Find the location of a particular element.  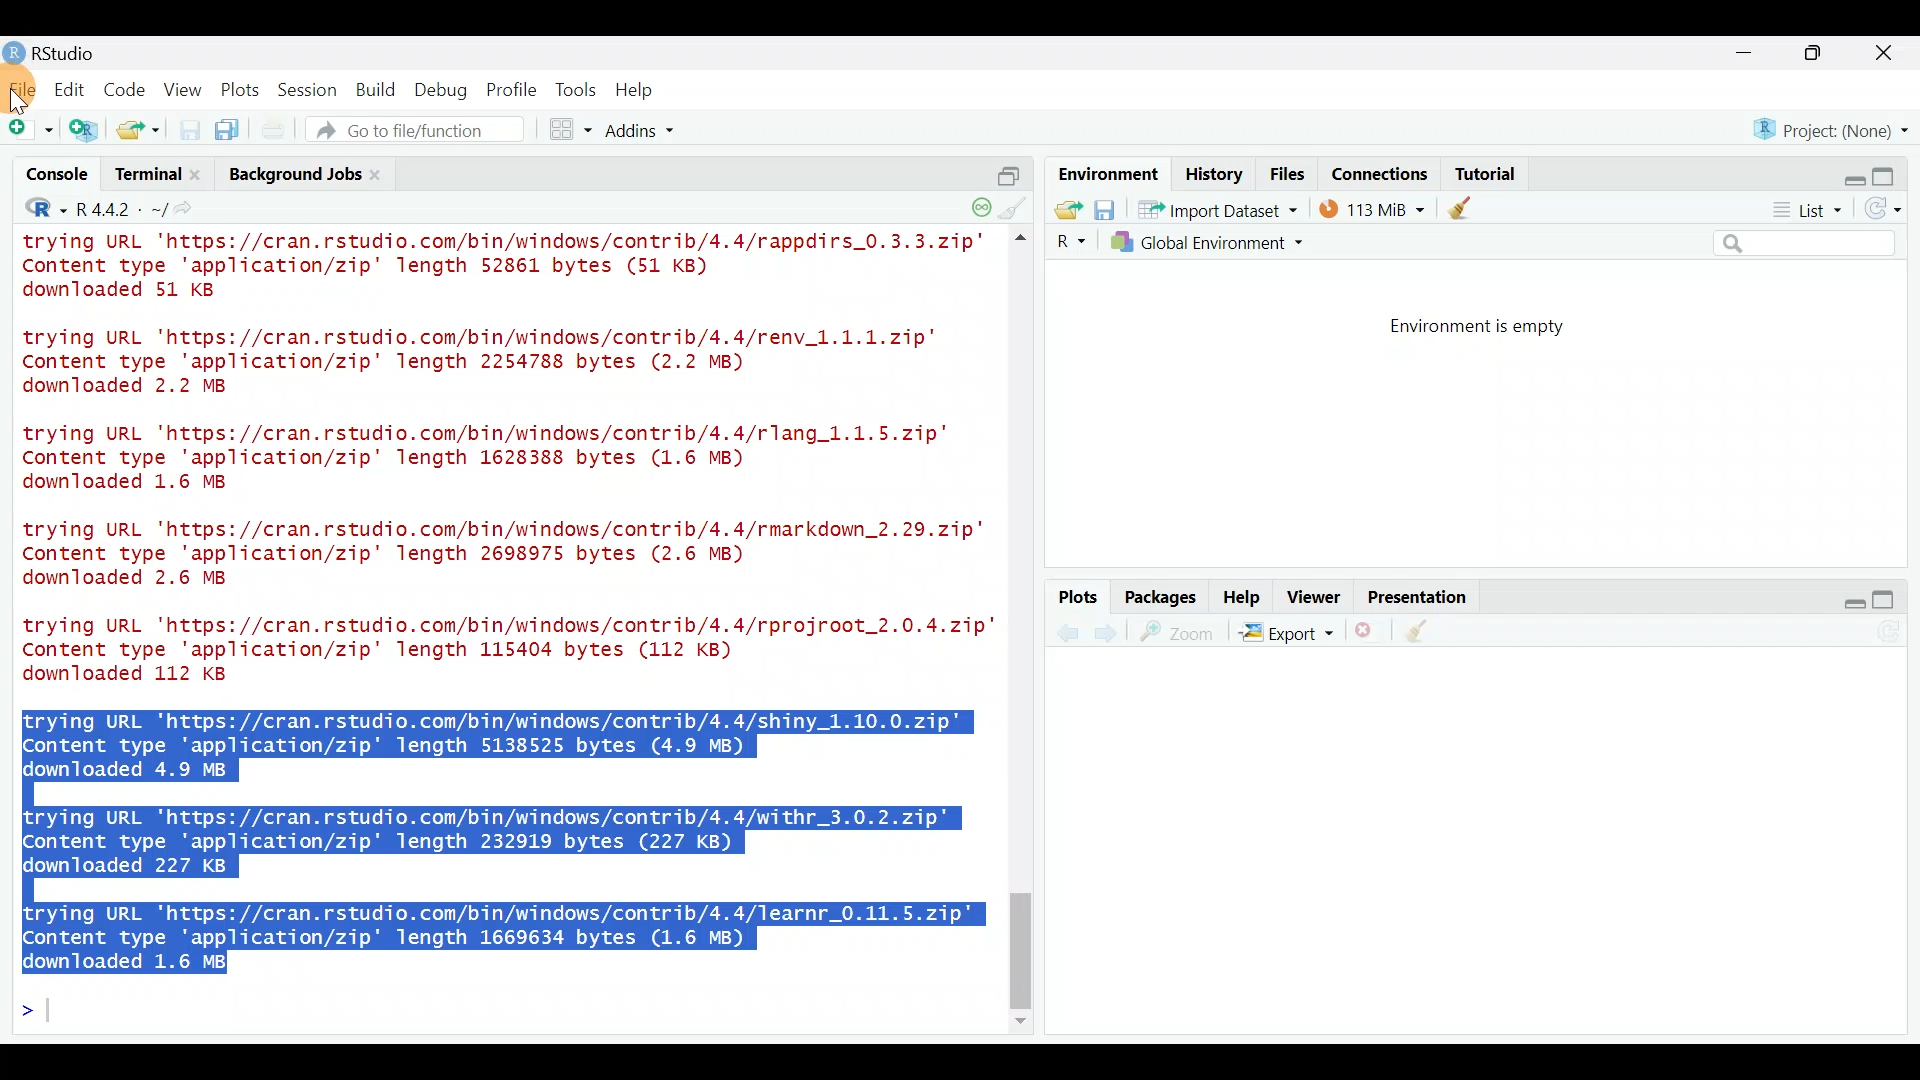

Search bar is located at coordinates (1808, 244).